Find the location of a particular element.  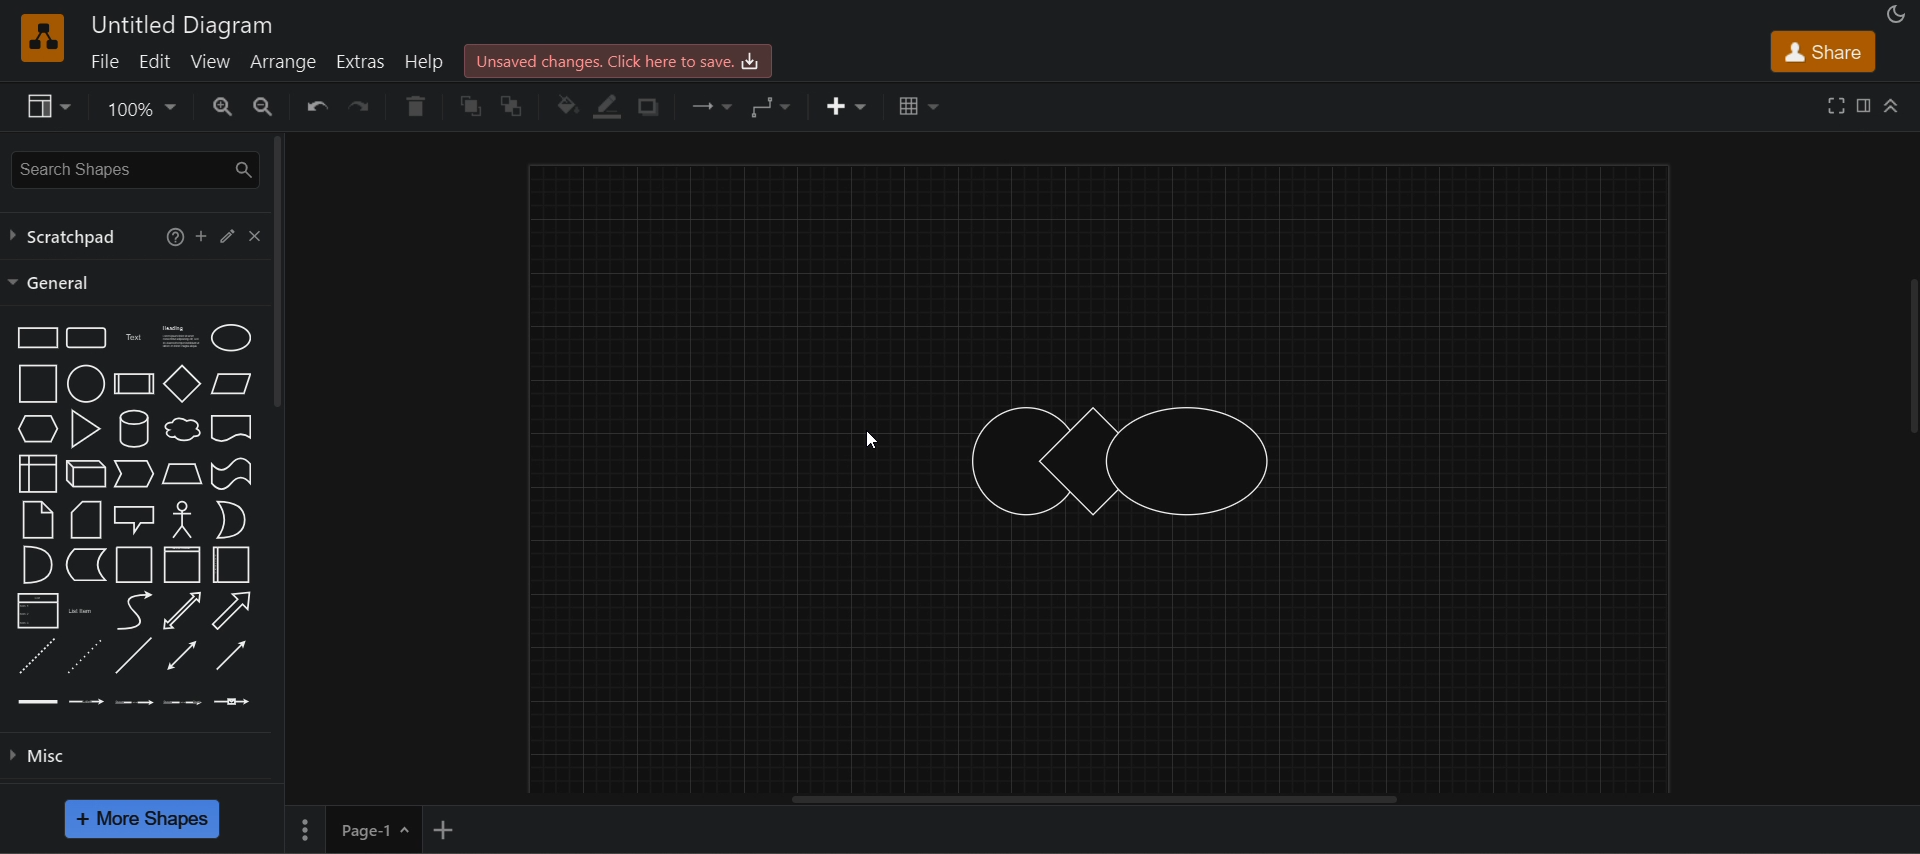

rectangle is located at coordinates (33, 336).